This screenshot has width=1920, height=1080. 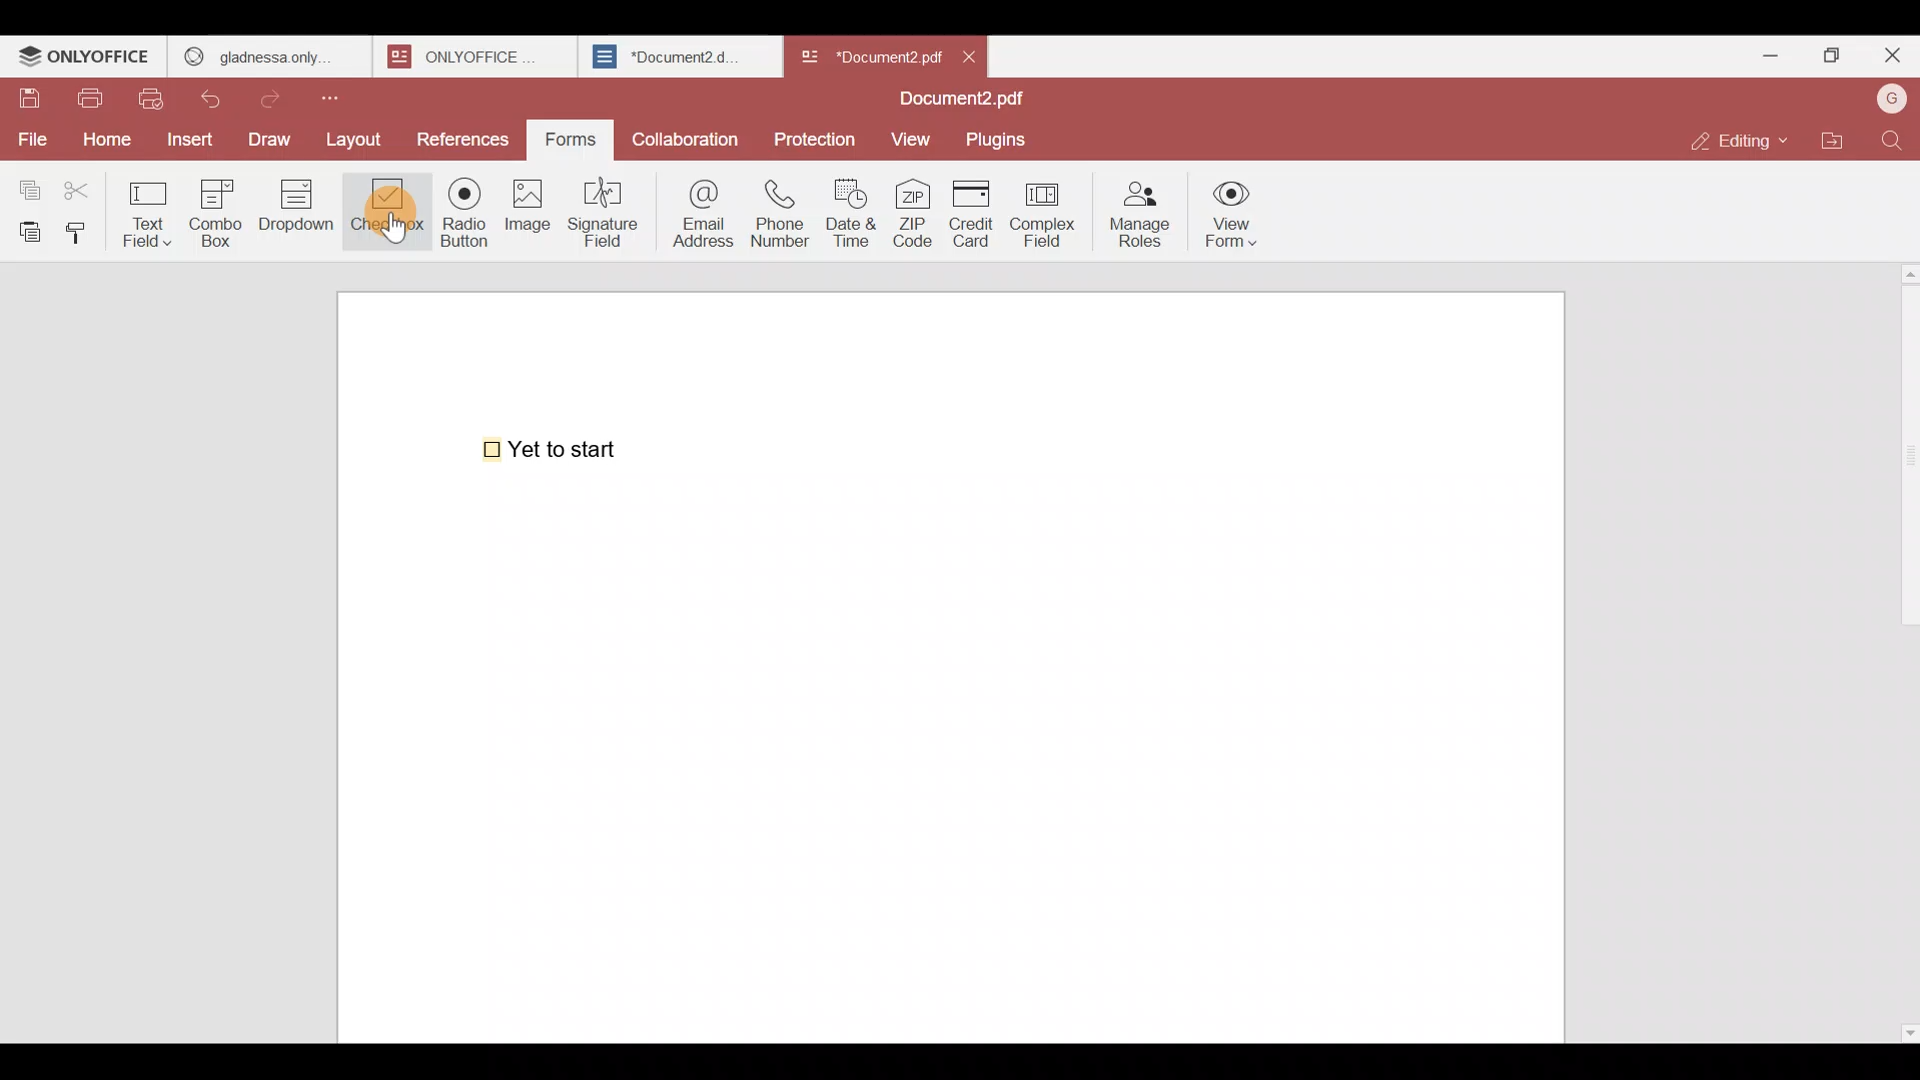 I want to click on View, so click(x=914, y=139).